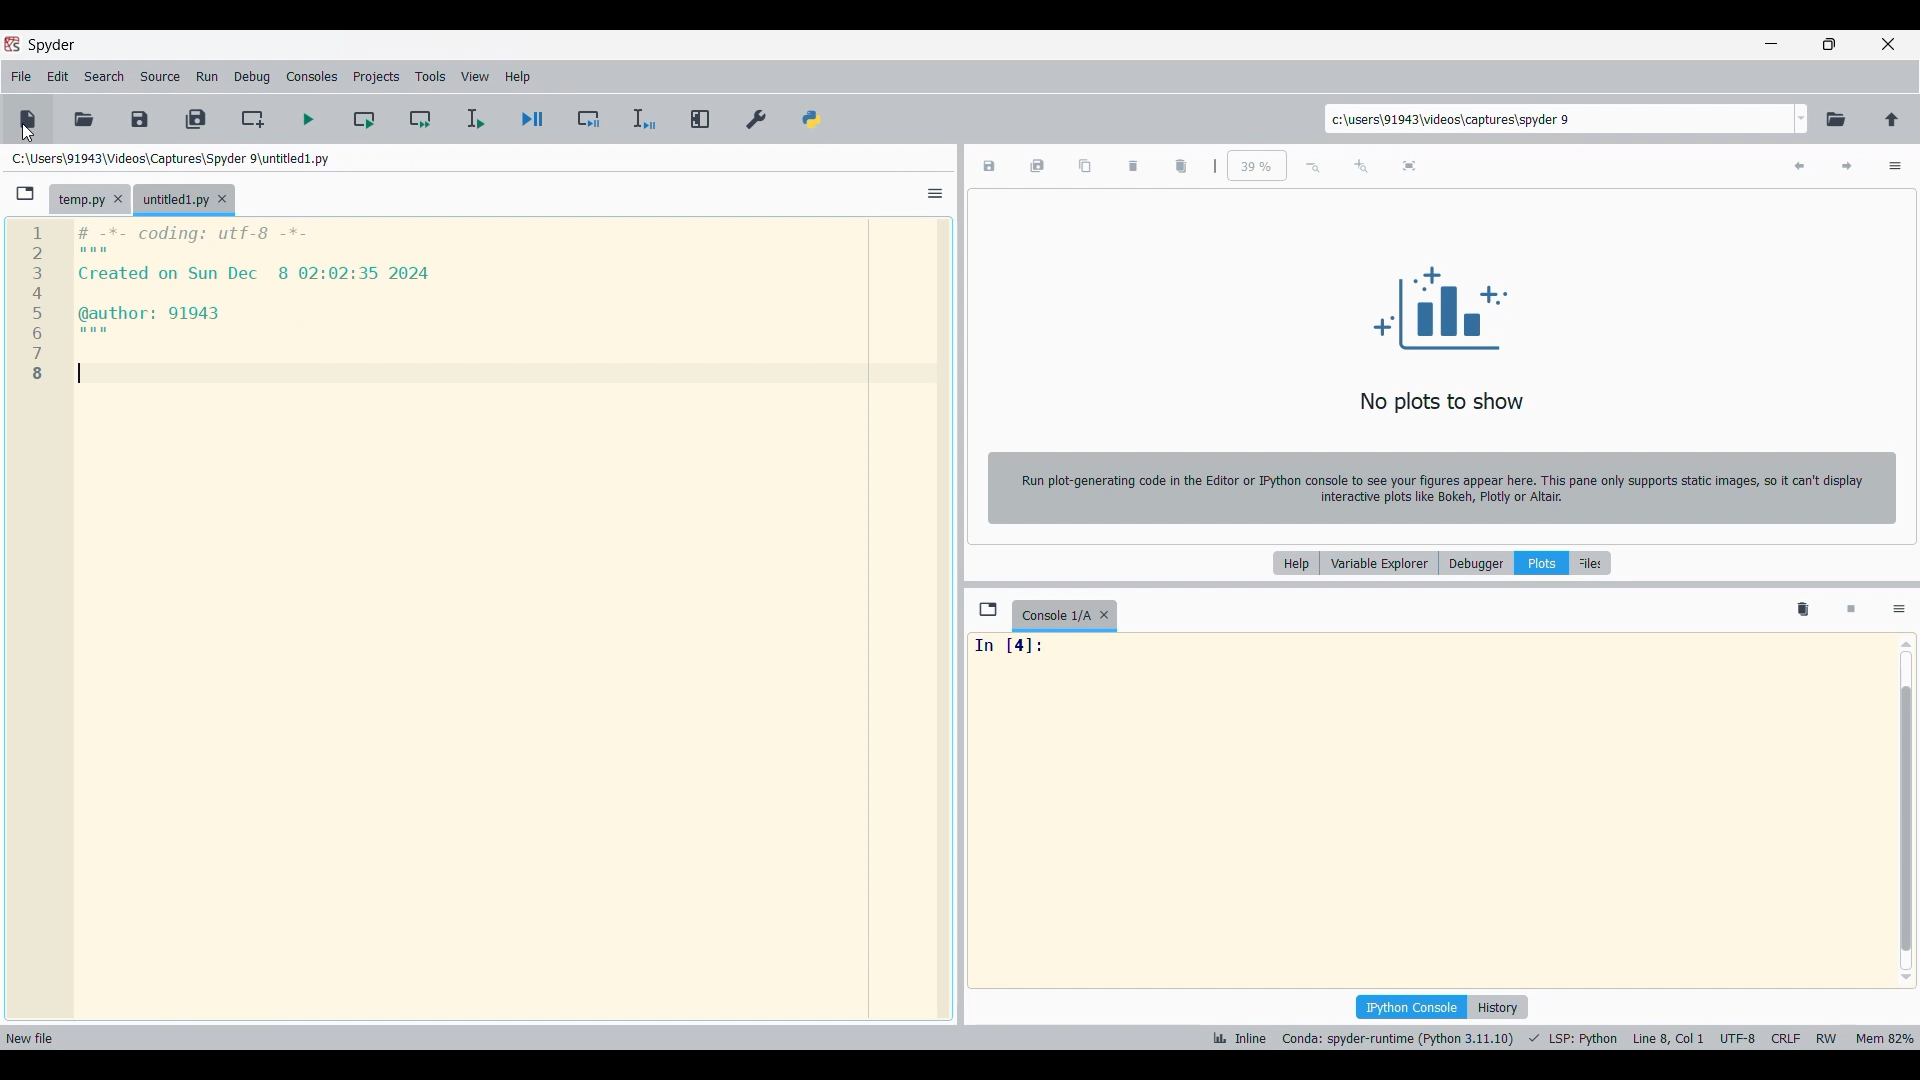 This screenshot has width=1920, height=1080. What do you see at coordinates (757, 119) in the screenshot?
I see `Preferences` at bounding box center [757, 119].